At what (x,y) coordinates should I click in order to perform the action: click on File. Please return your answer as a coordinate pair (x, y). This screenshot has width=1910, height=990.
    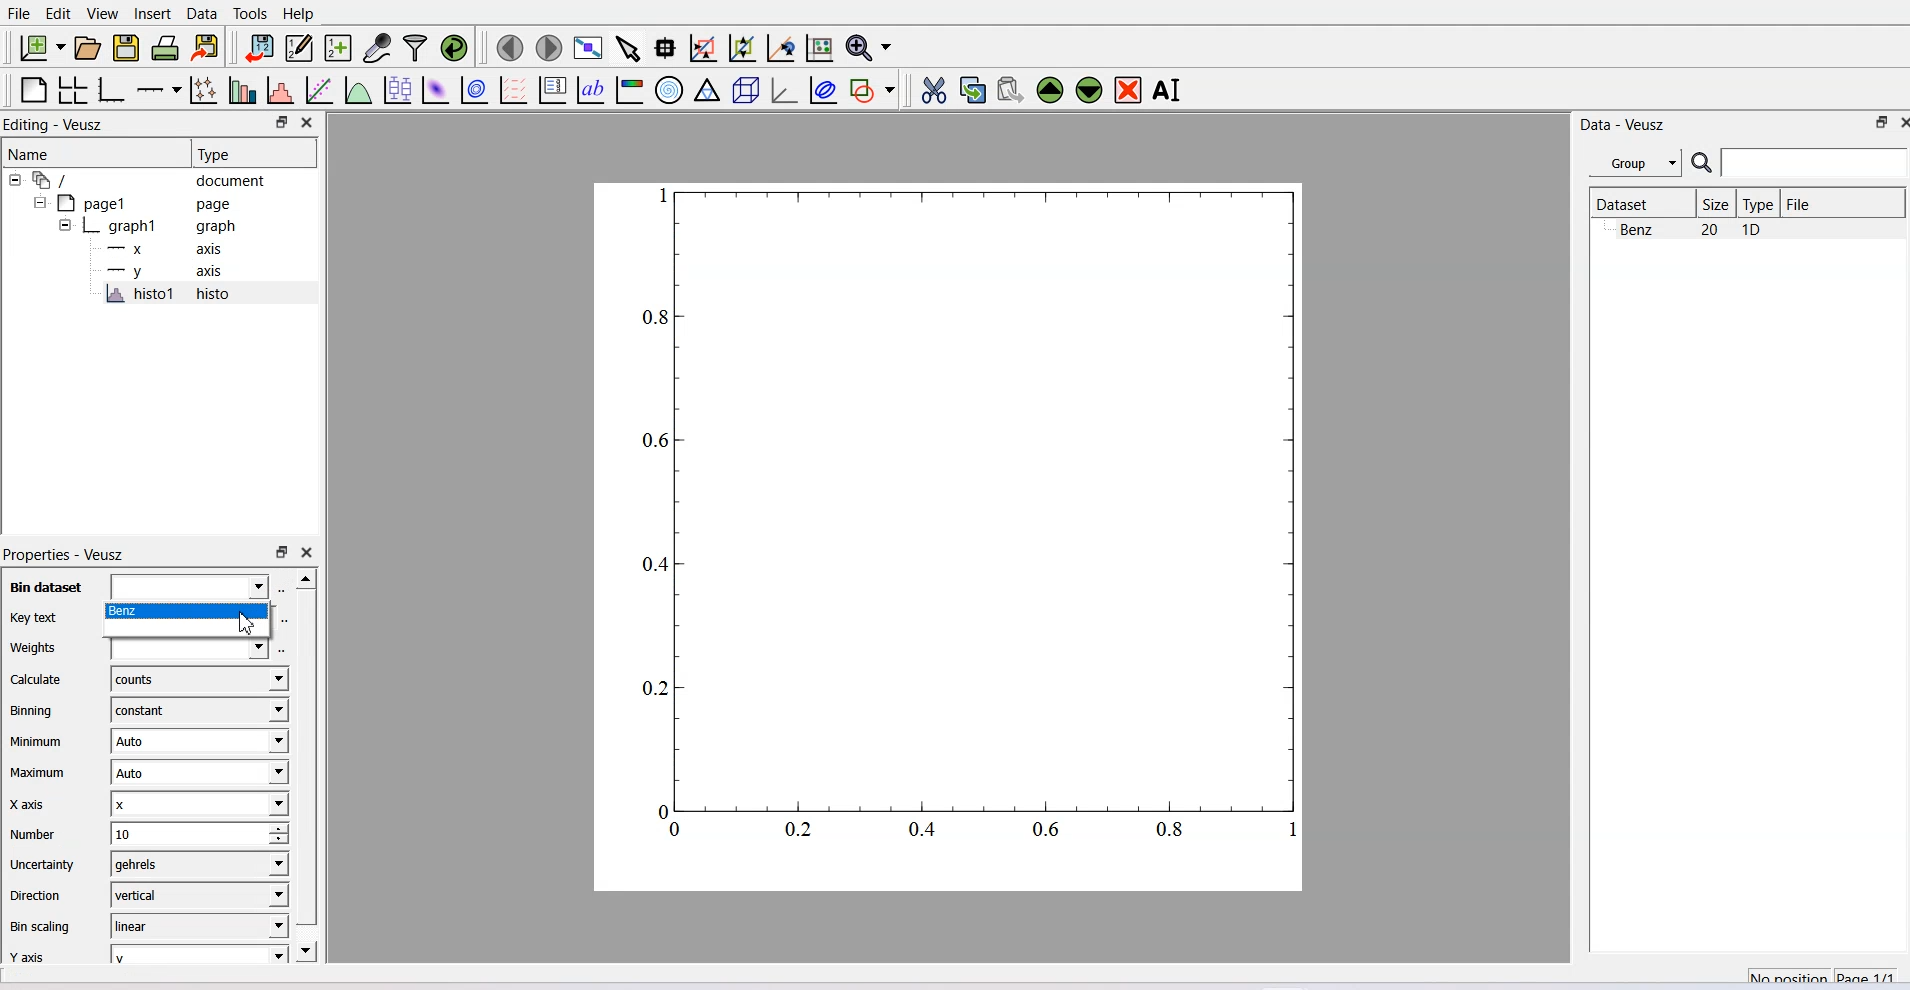
    Looking at the image, I should click on (1801, 203).